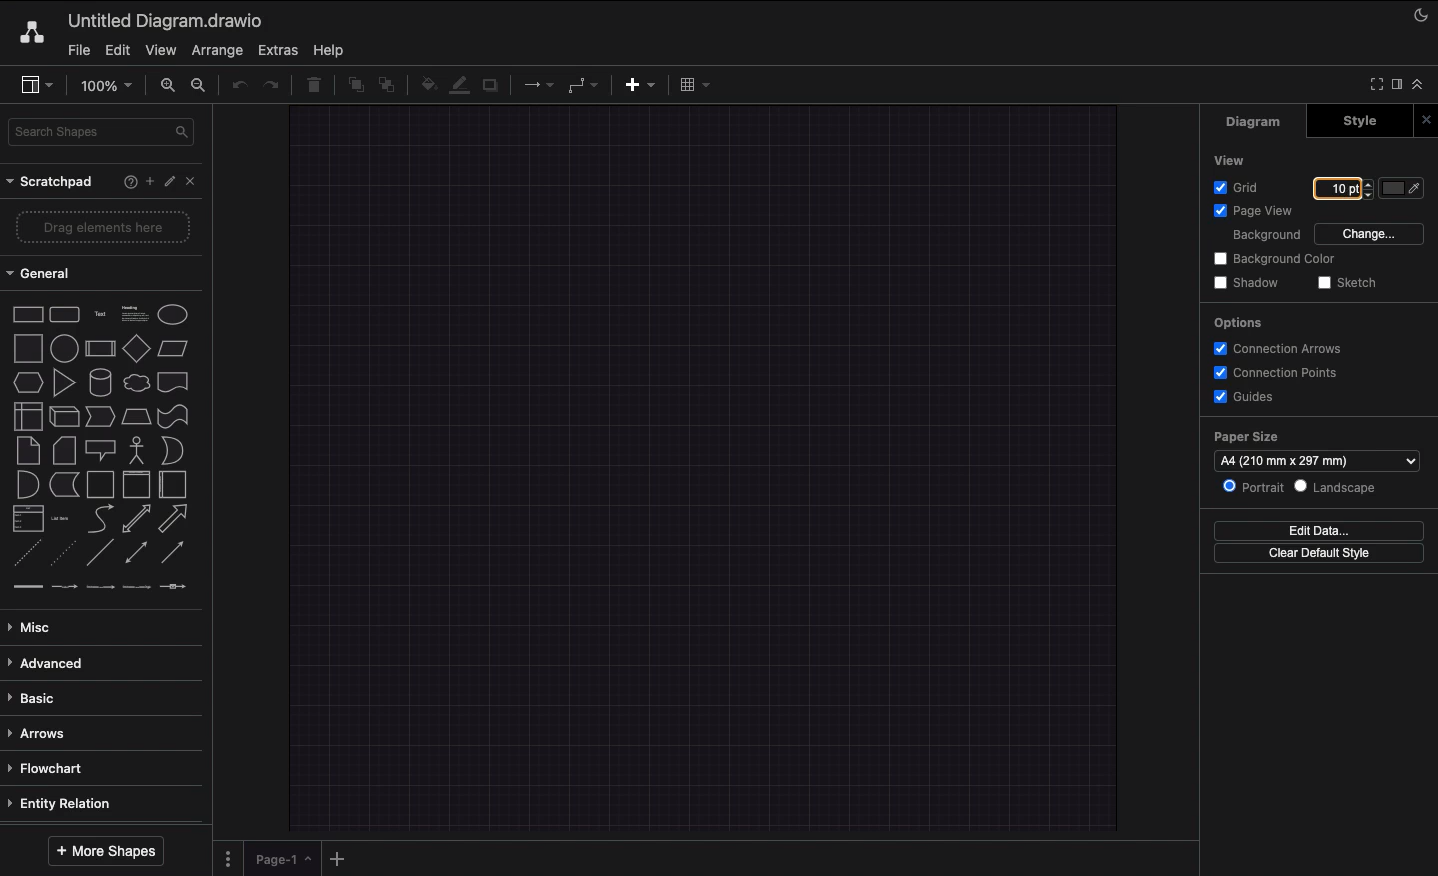 The image size is (1438, 876). I want to click on Zoom, so click(105, 85).